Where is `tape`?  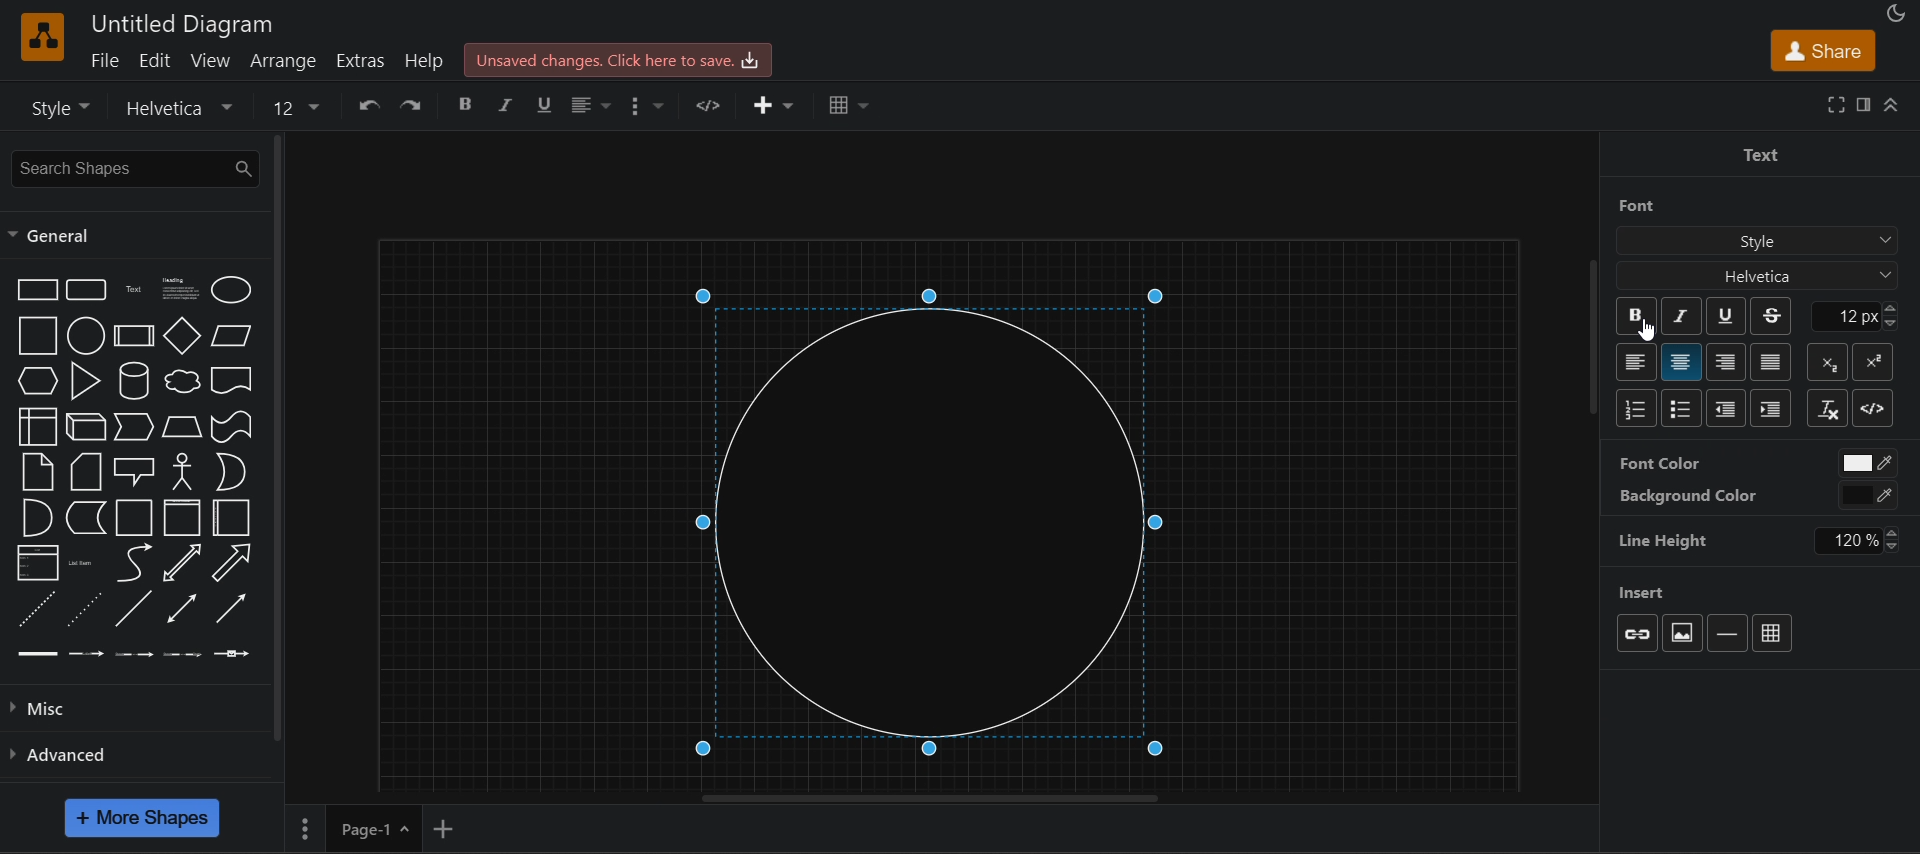 tape is located at coordinates (236, 426).